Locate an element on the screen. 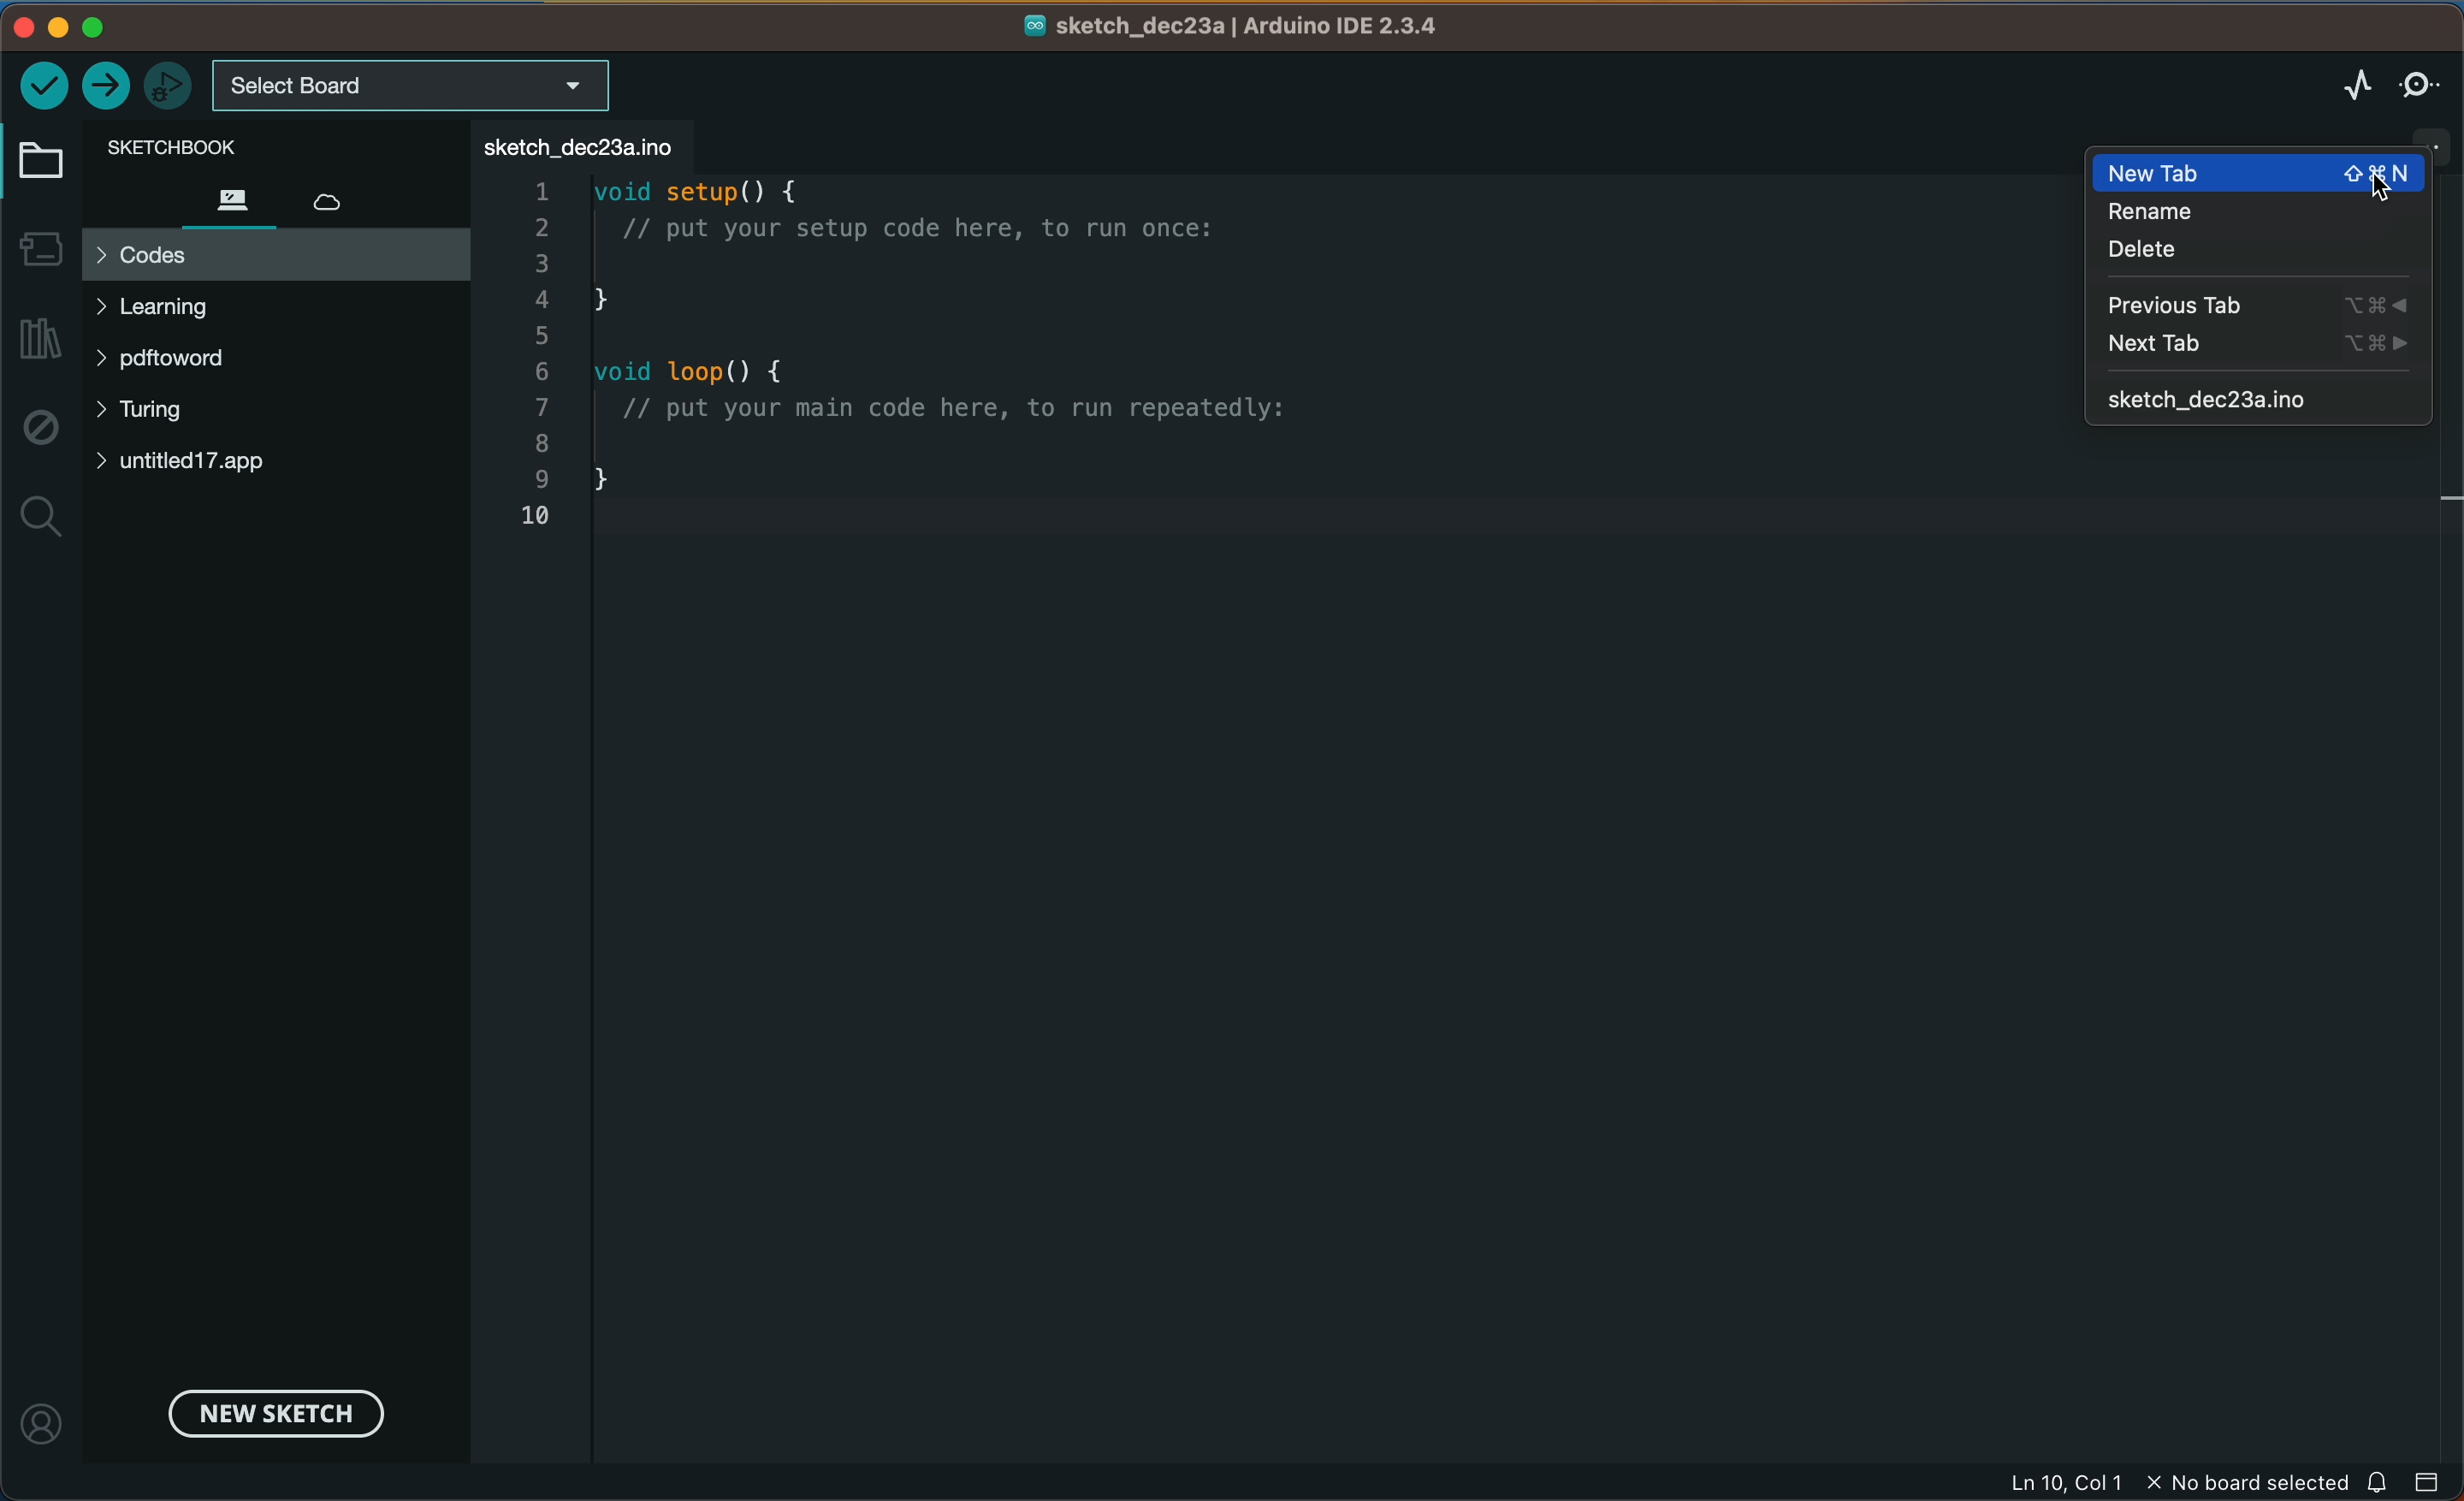  upload is located at coordinates (107, 87).